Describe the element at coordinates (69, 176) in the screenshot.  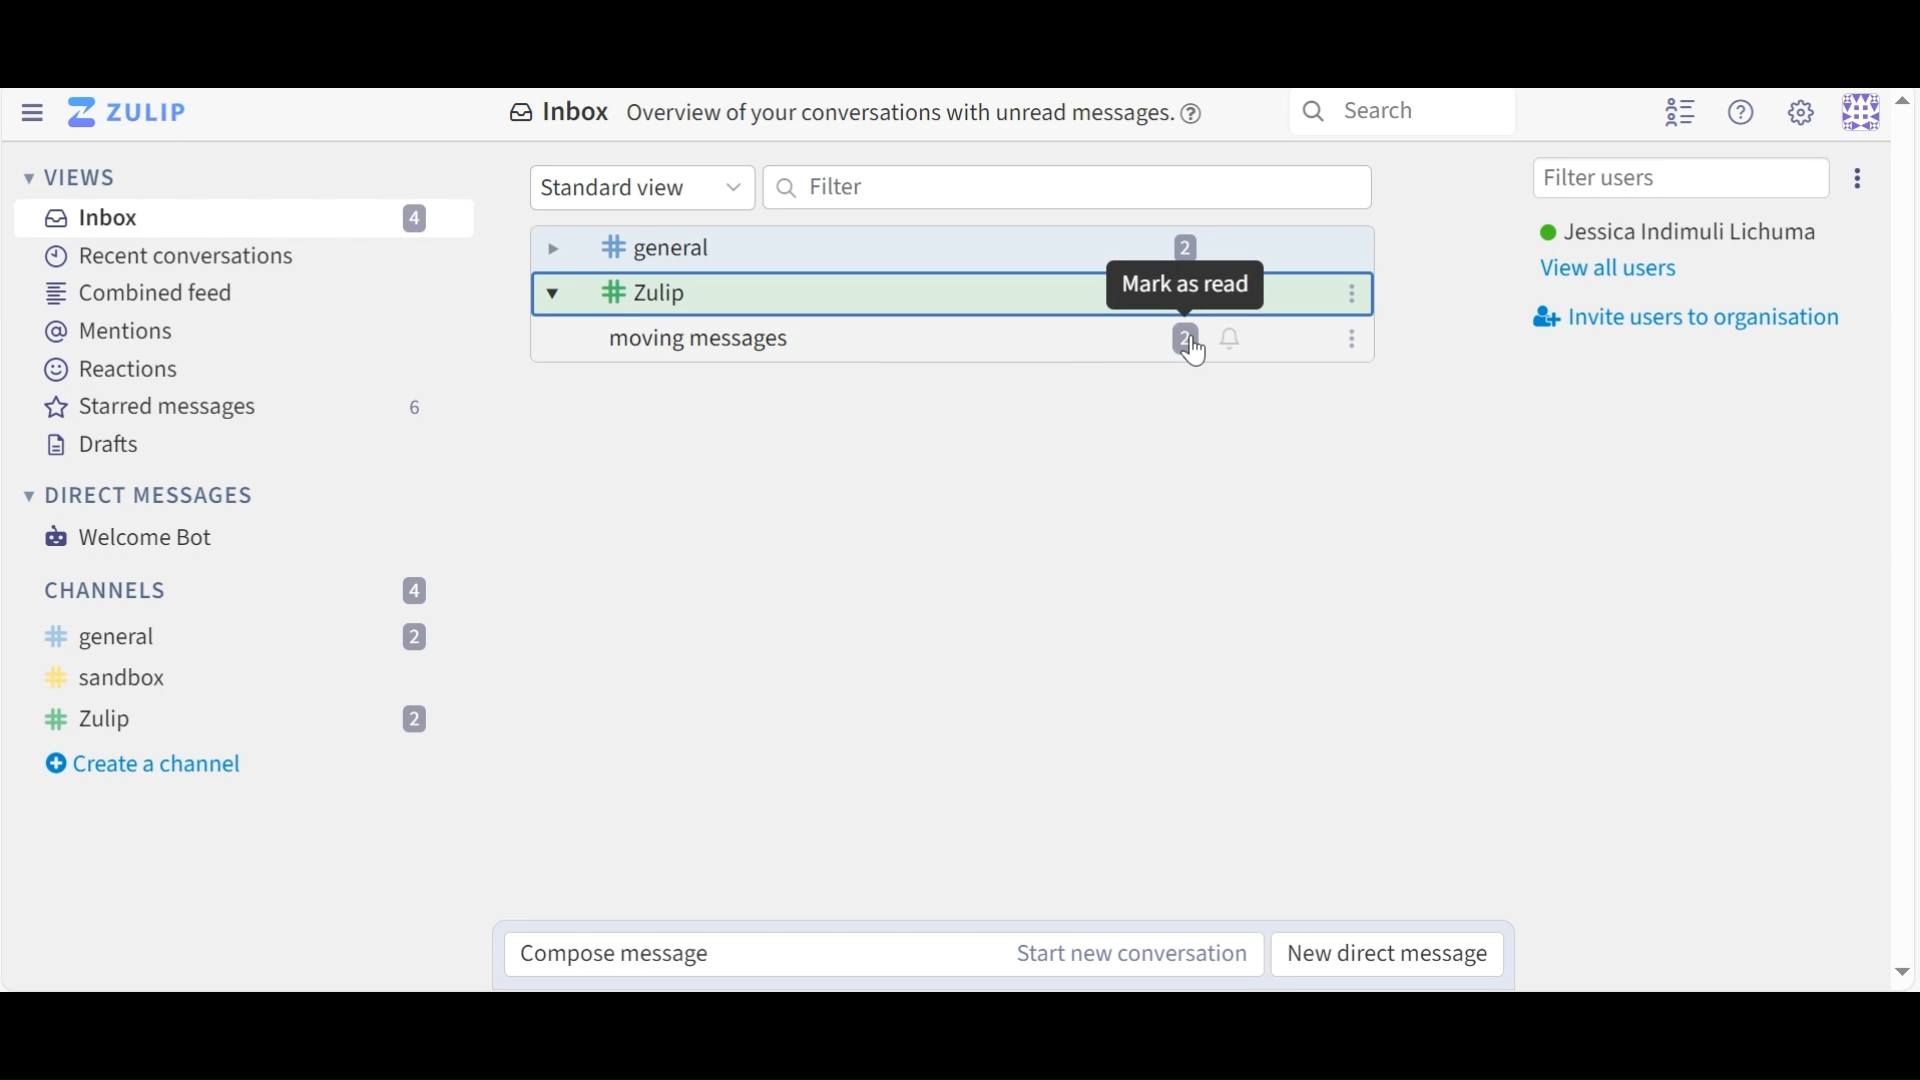
I see `Views` at that location.